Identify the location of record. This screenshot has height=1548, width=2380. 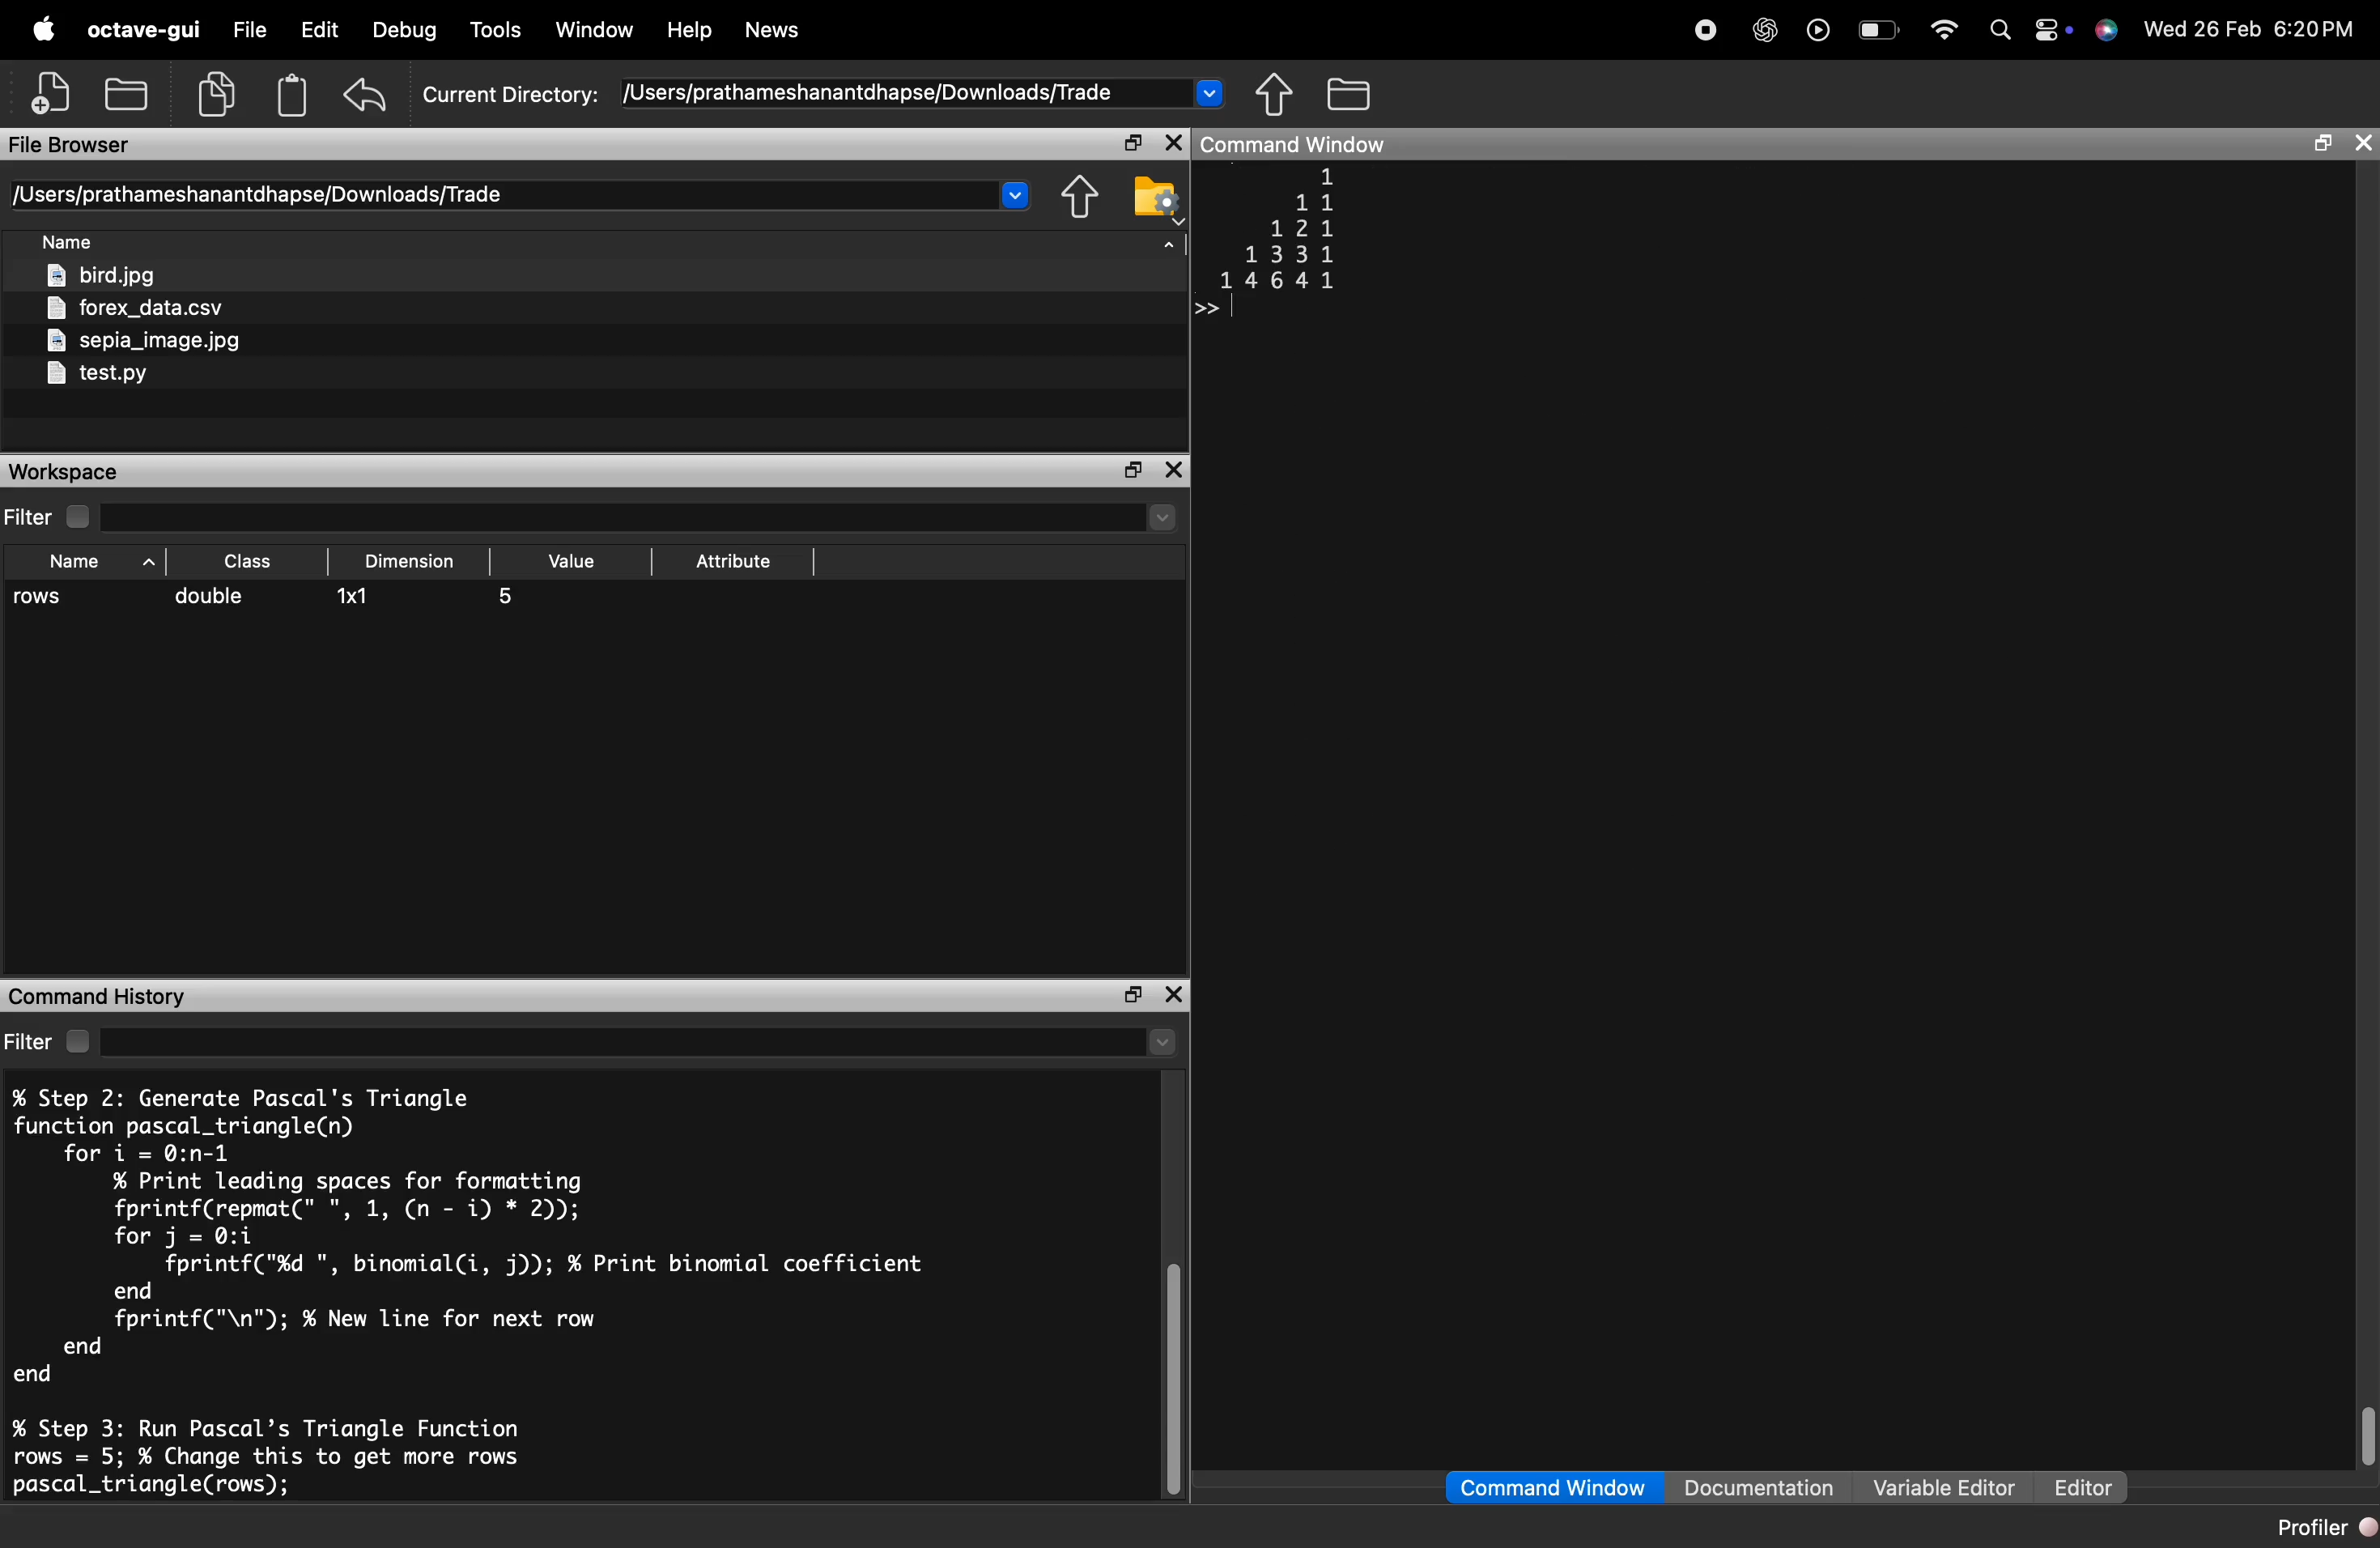
(1706, 30).